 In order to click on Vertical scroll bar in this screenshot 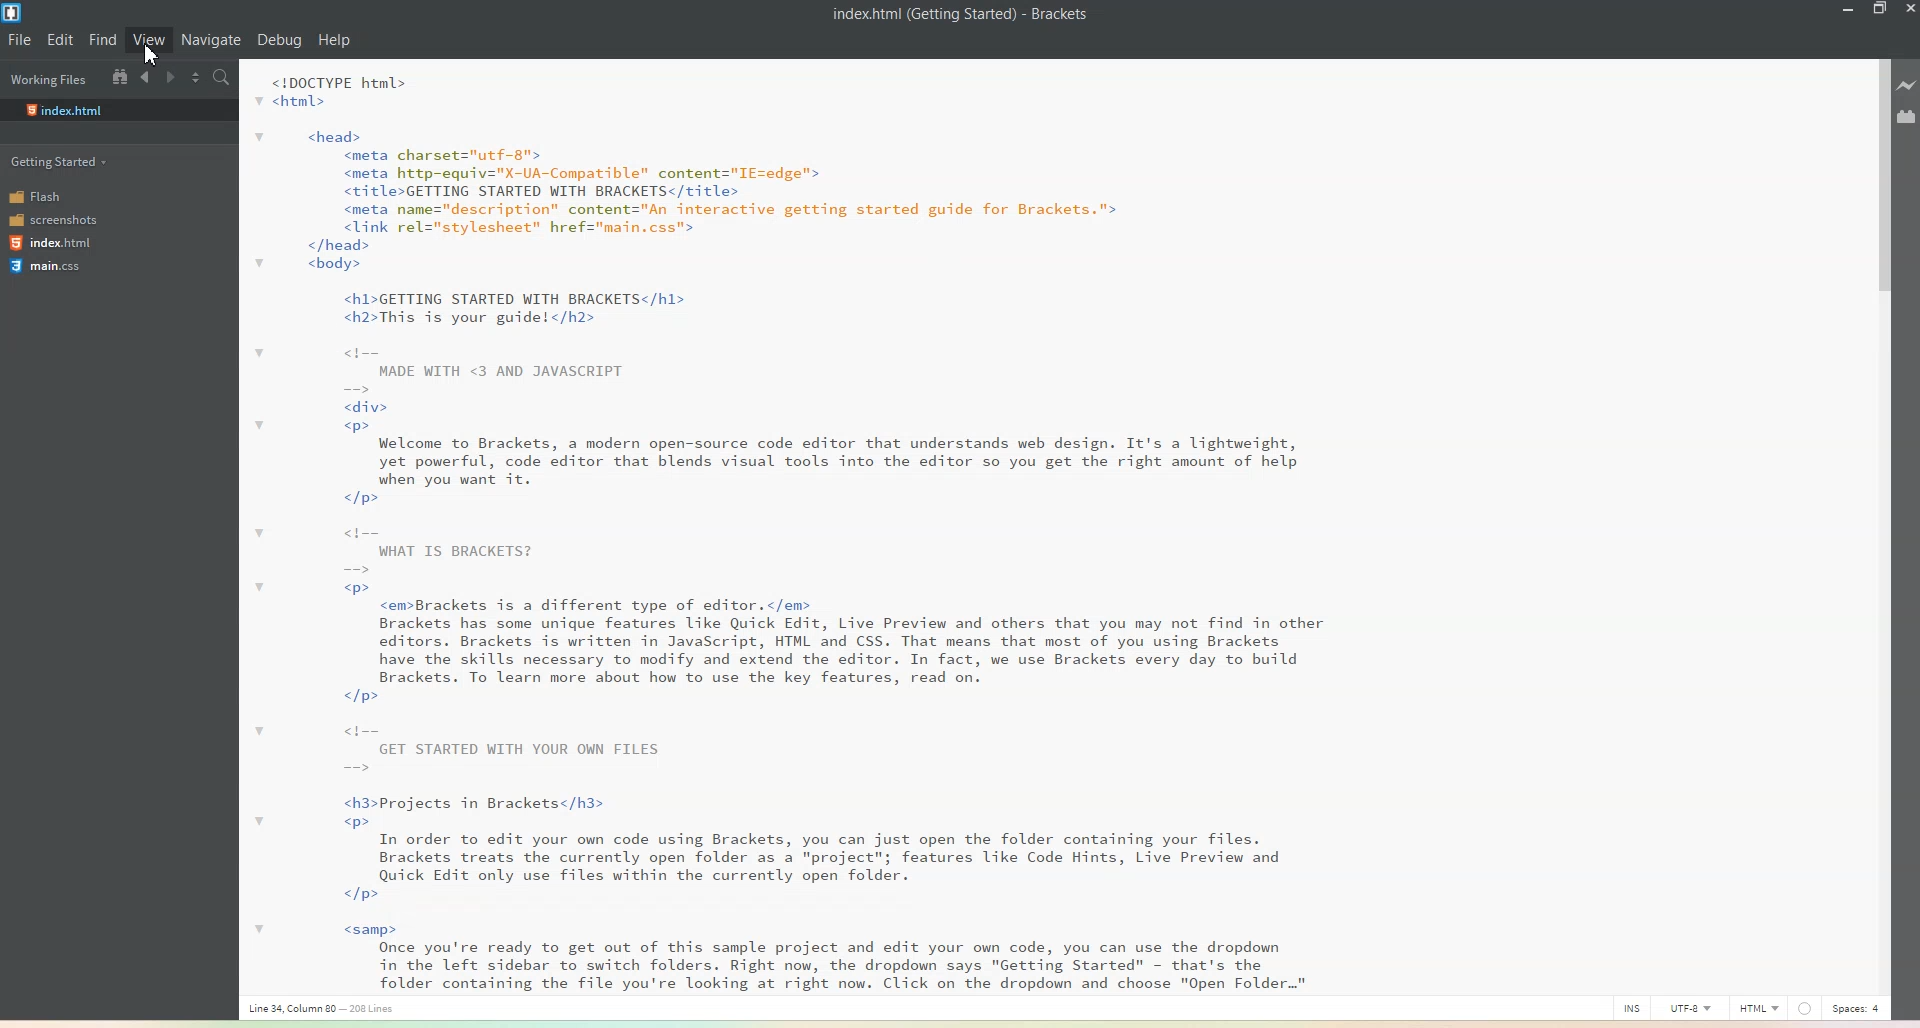, I will do `click(1880, 526)`.